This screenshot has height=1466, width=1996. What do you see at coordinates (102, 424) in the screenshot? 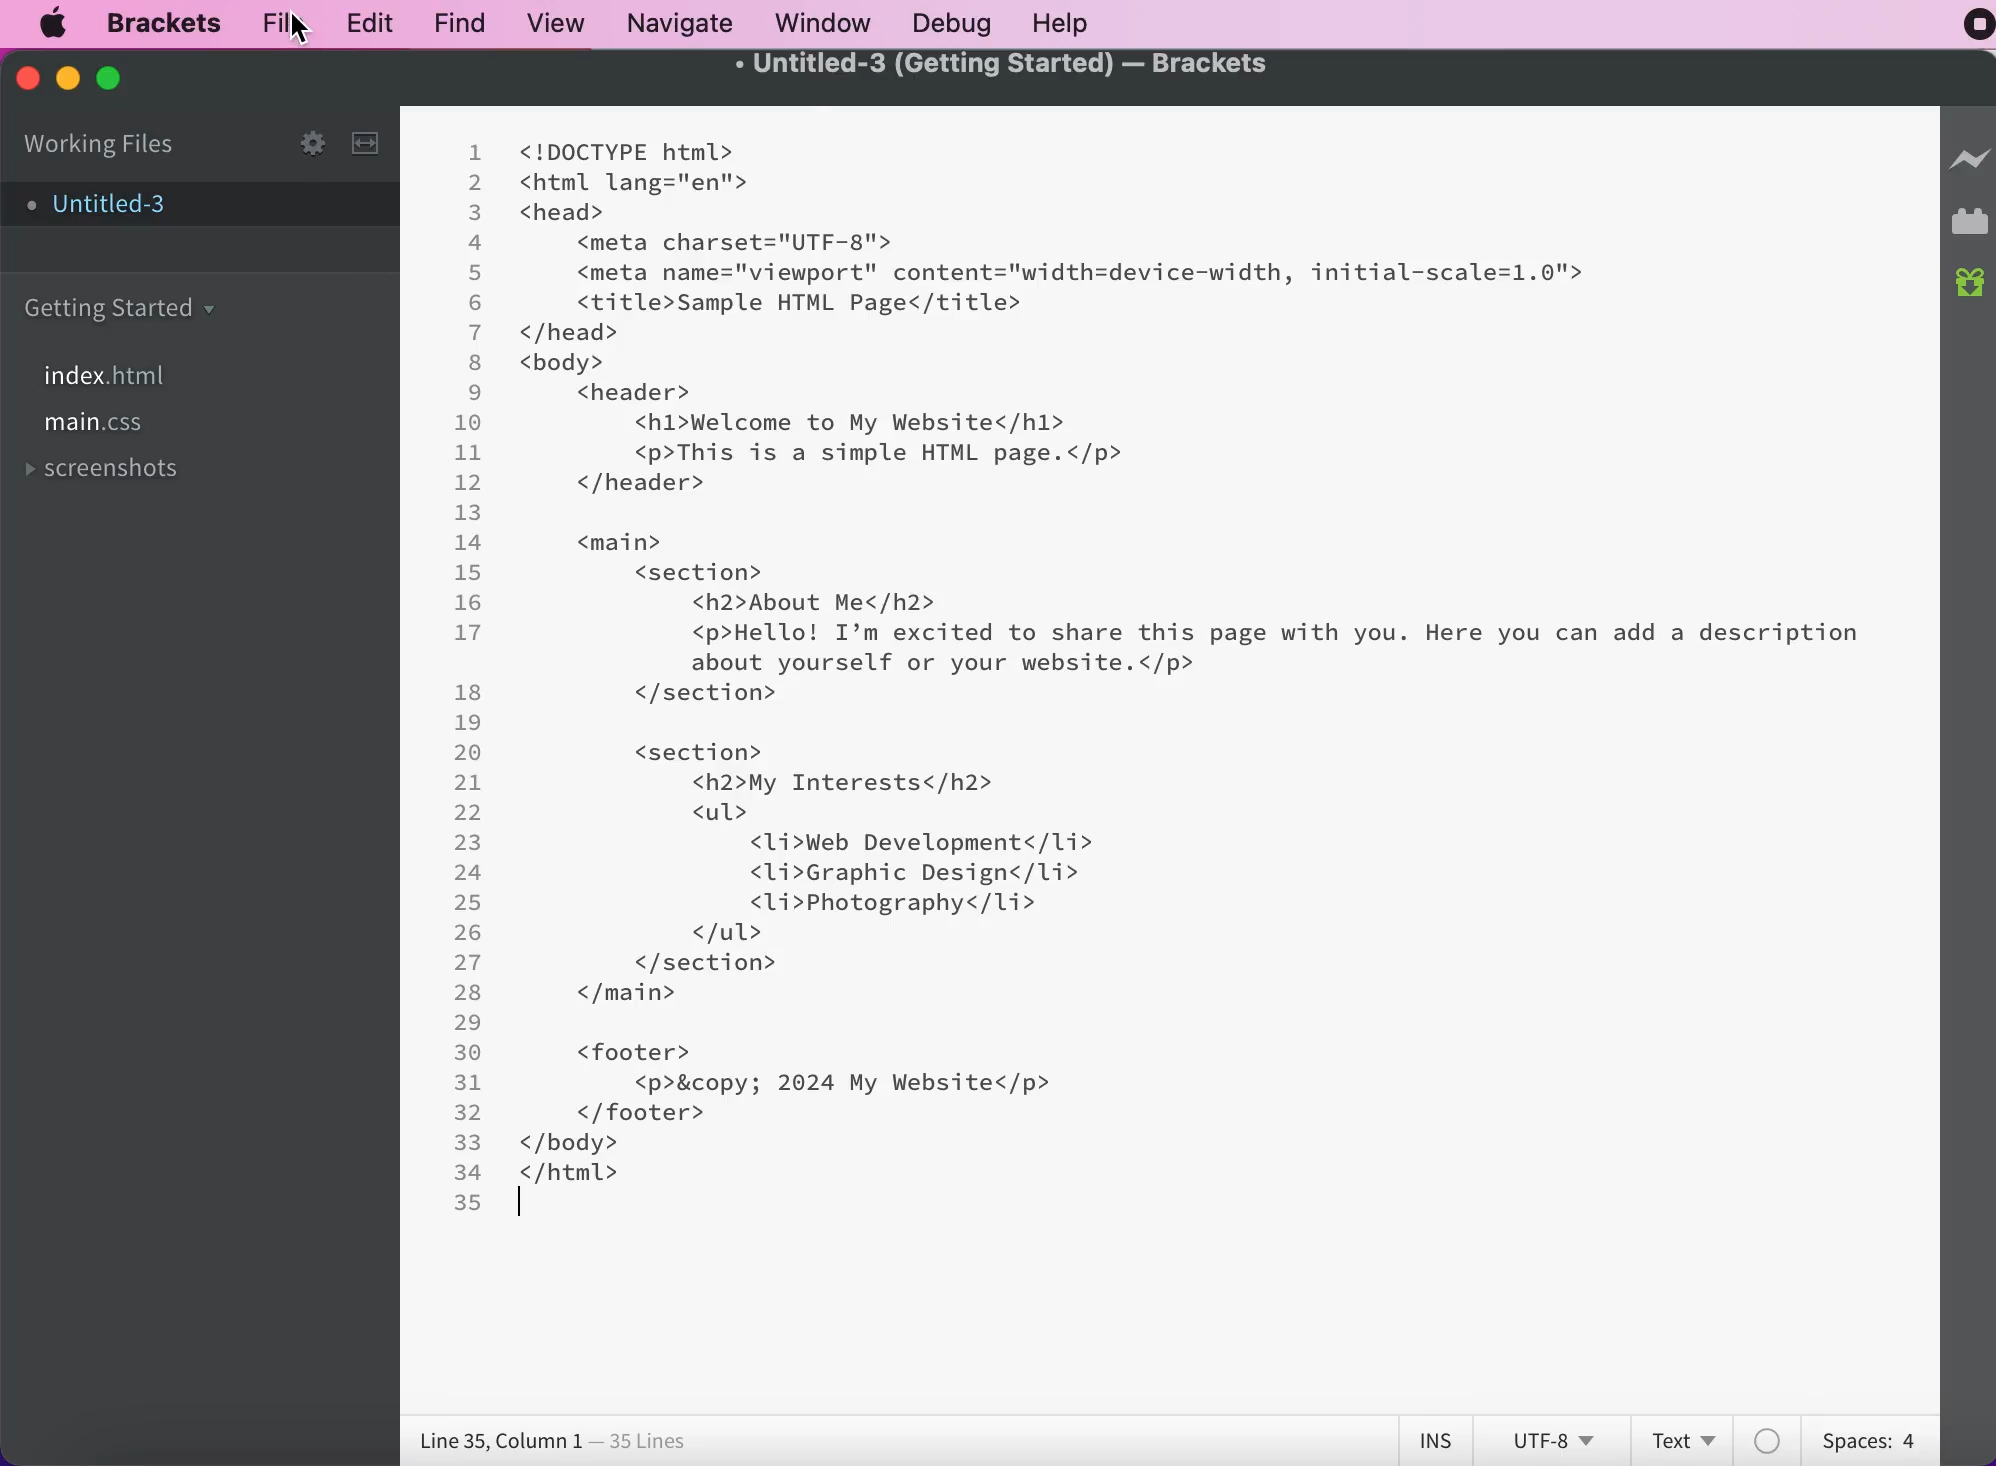
I see `file main.css` at bounding box center [102, 424].